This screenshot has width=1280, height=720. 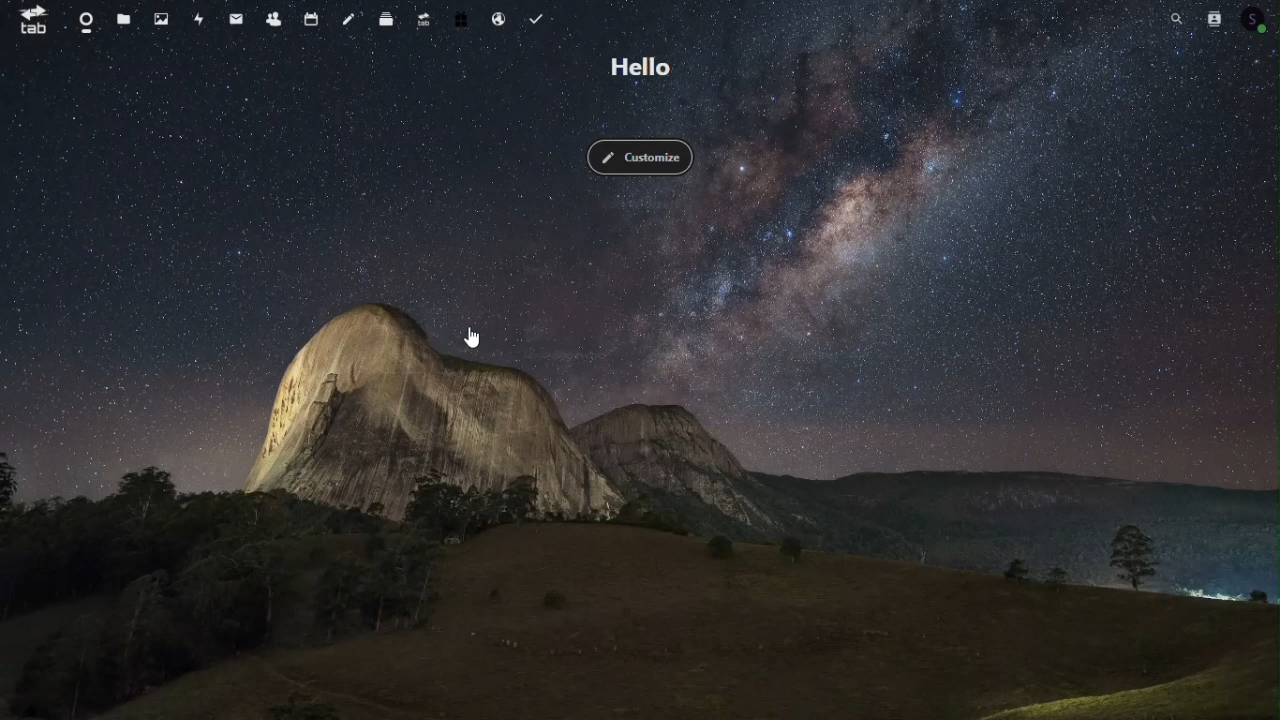 What do you see at coordinates (474, 339) in the screenshot?
I see `Mouse pointer` at bounding box center [474, 339].